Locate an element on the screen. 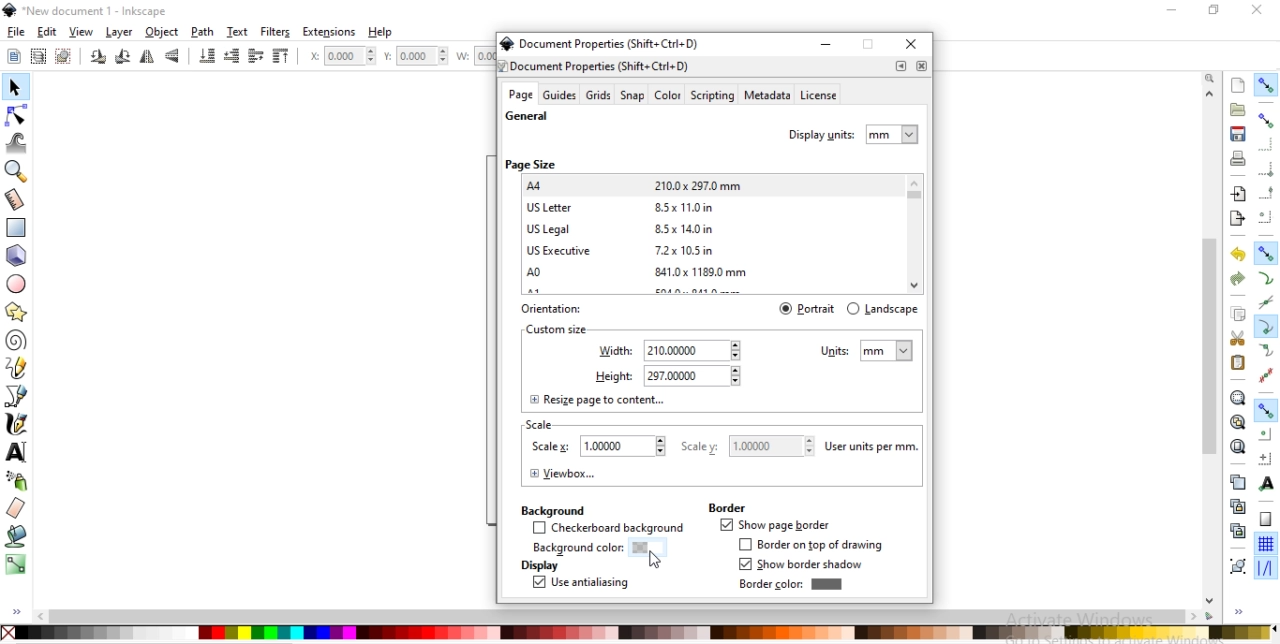 This screenshot has height=644, width=1280. display units is located at coordinates (855, 132).